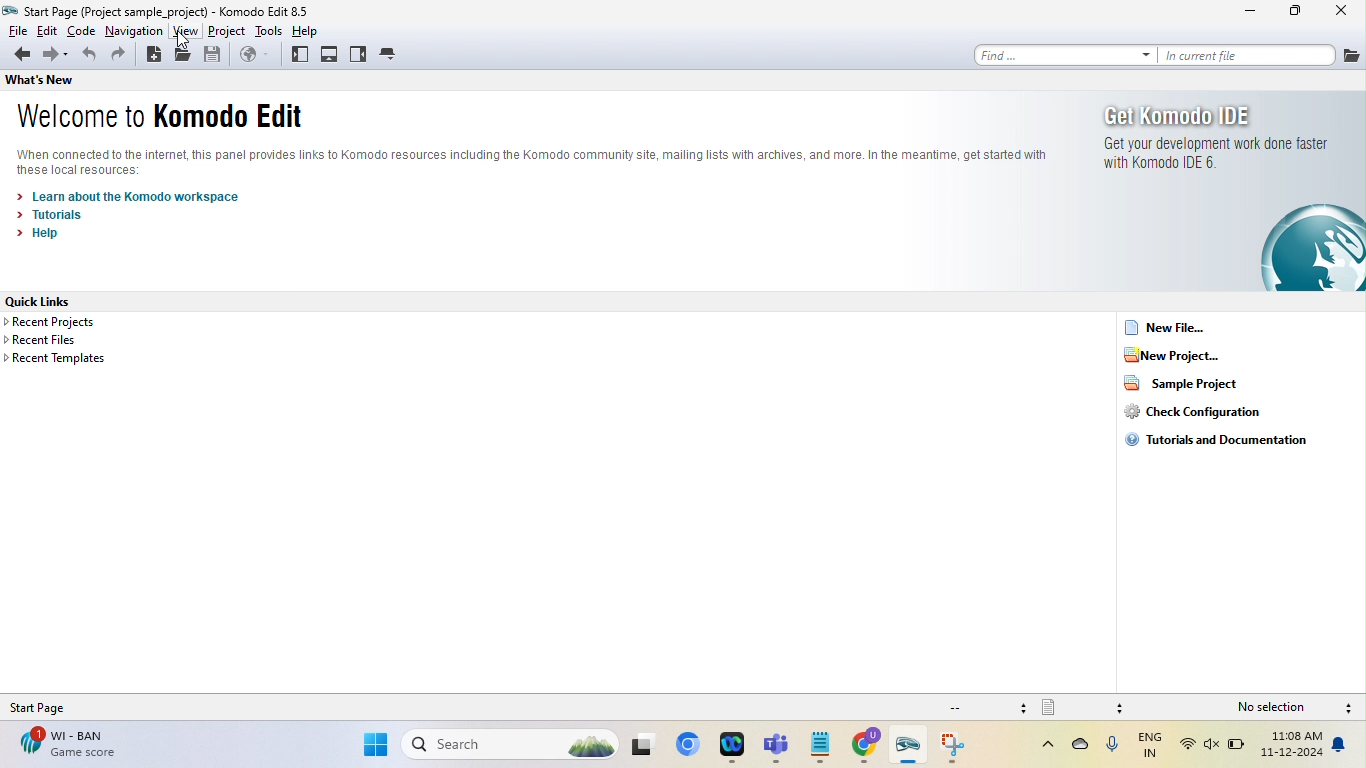 The image size is (1366, 768). I want to click on globe icon, so click(1309, 250).